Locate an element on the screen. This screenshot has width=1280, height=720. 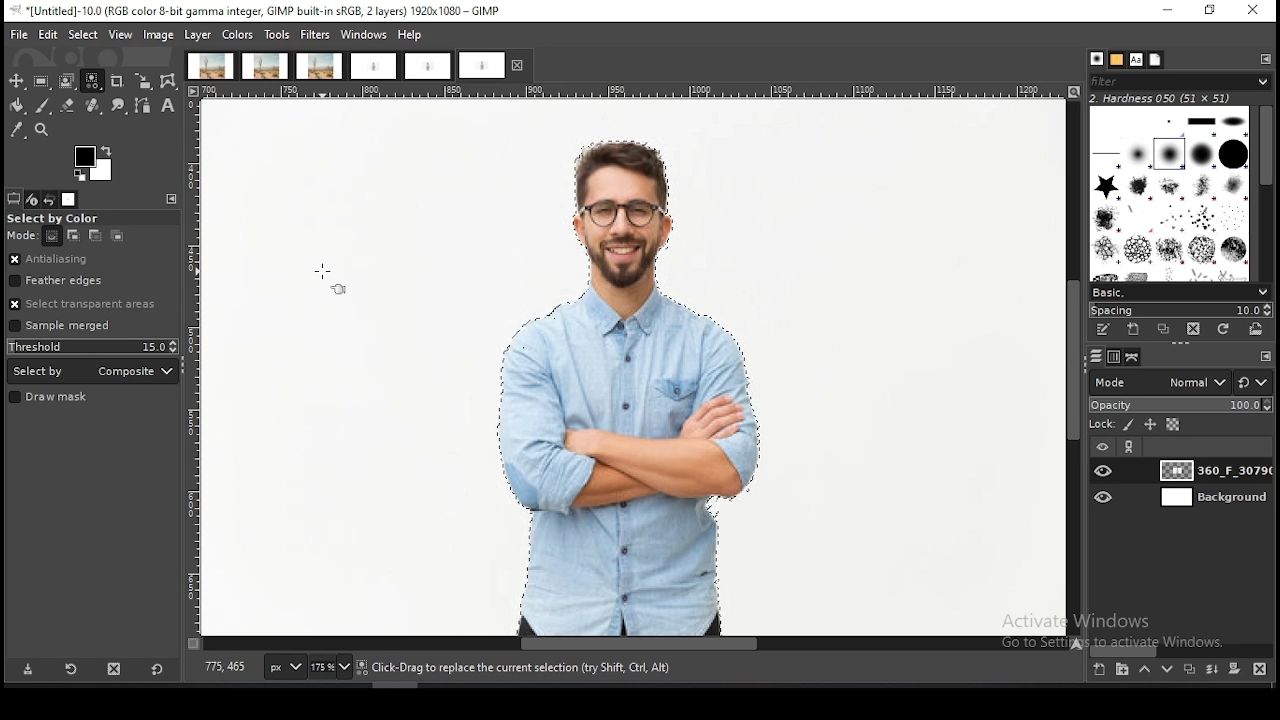
edit is located at coordinates (49, 34).